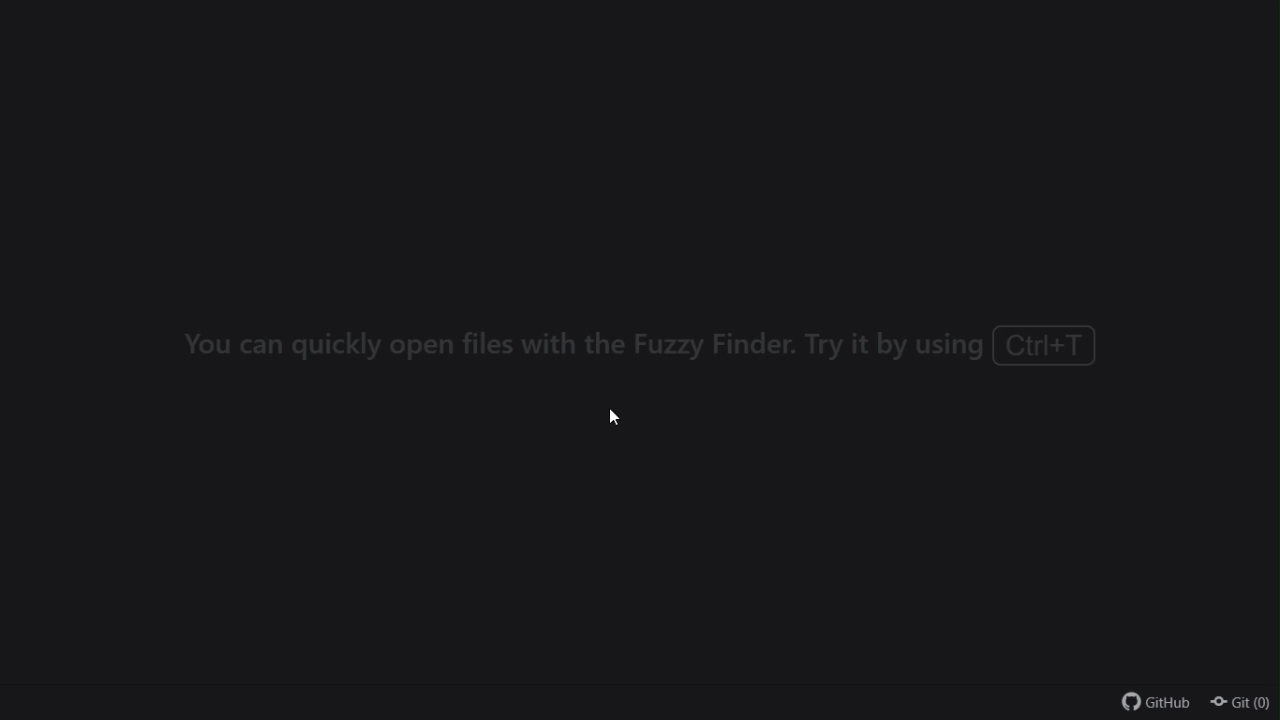 The height and width of the screenshot is (720, 1280). Describe the element at coordinates (615, 419) in the screenshot. I see `cursor` at that location.